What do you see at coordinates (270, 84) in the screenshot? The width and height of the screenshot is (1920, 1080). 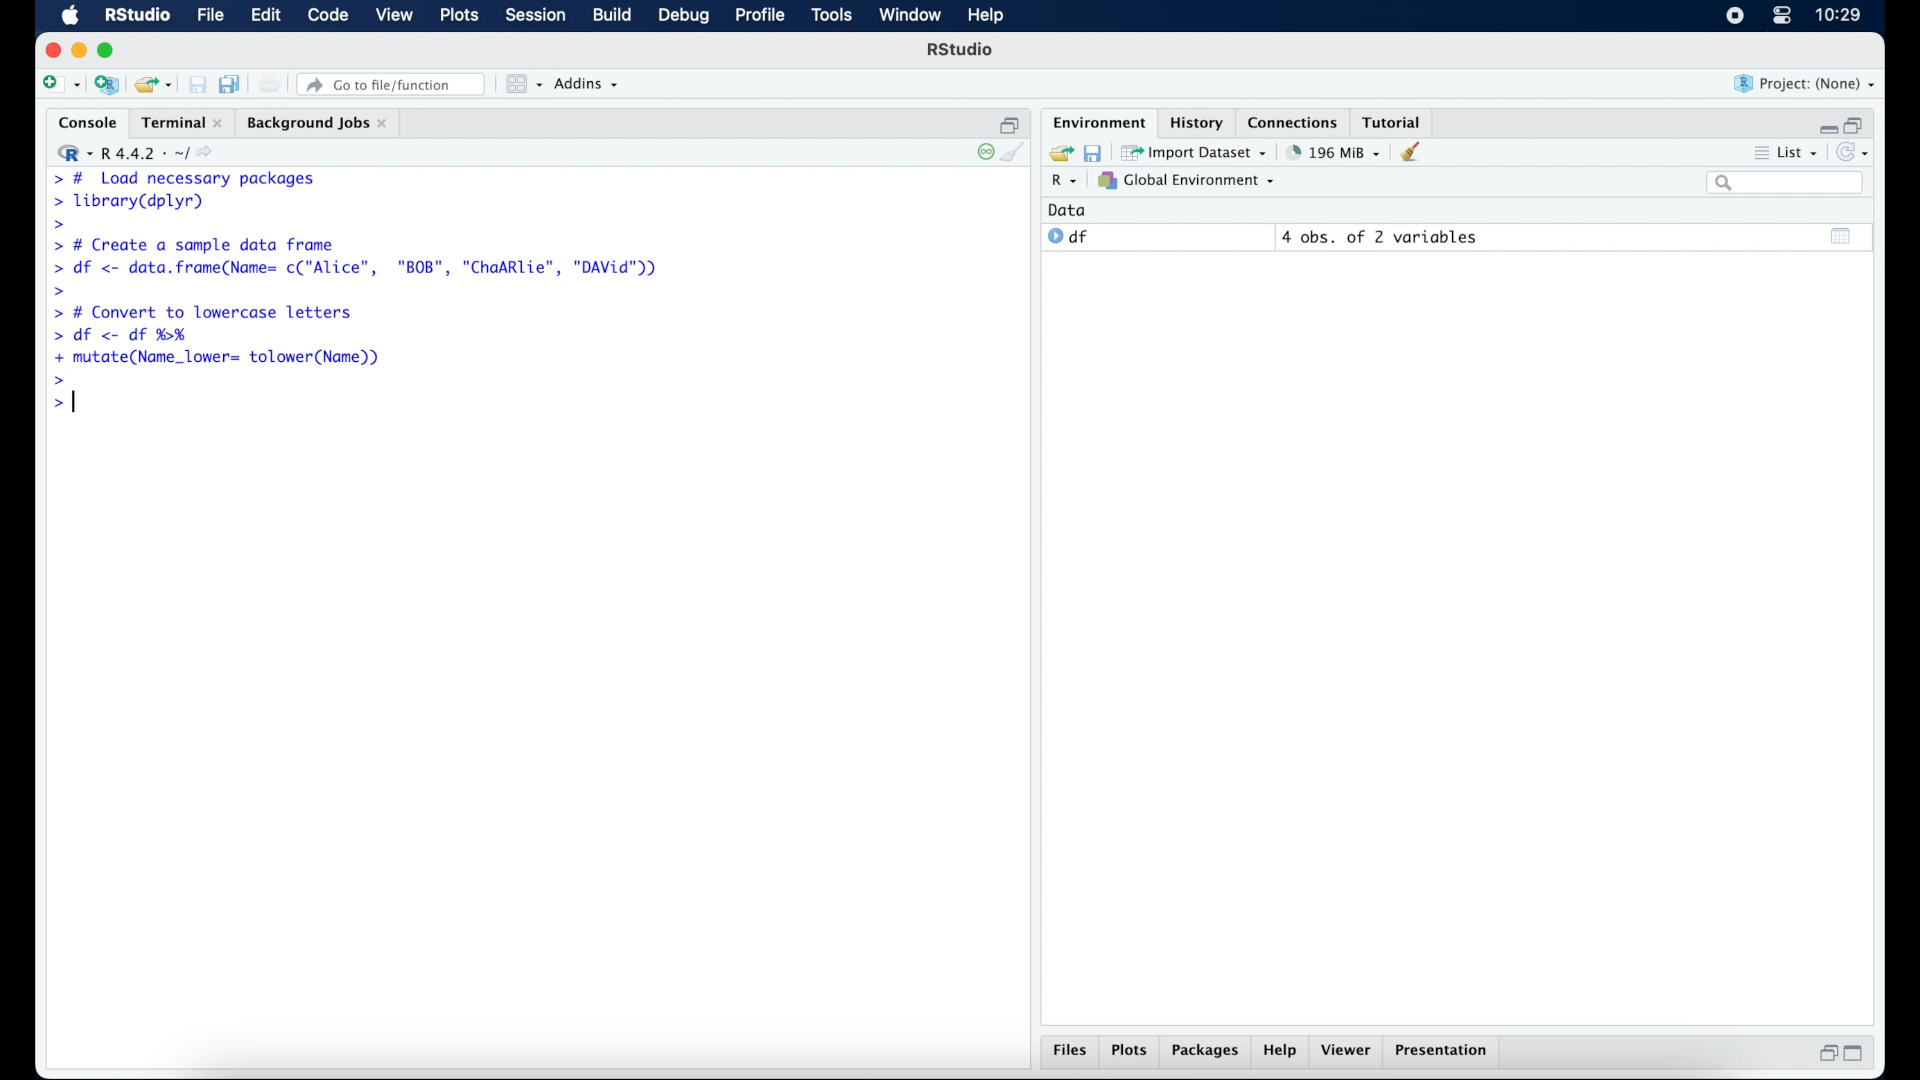 I see `print` at bounding box center [270, 84].